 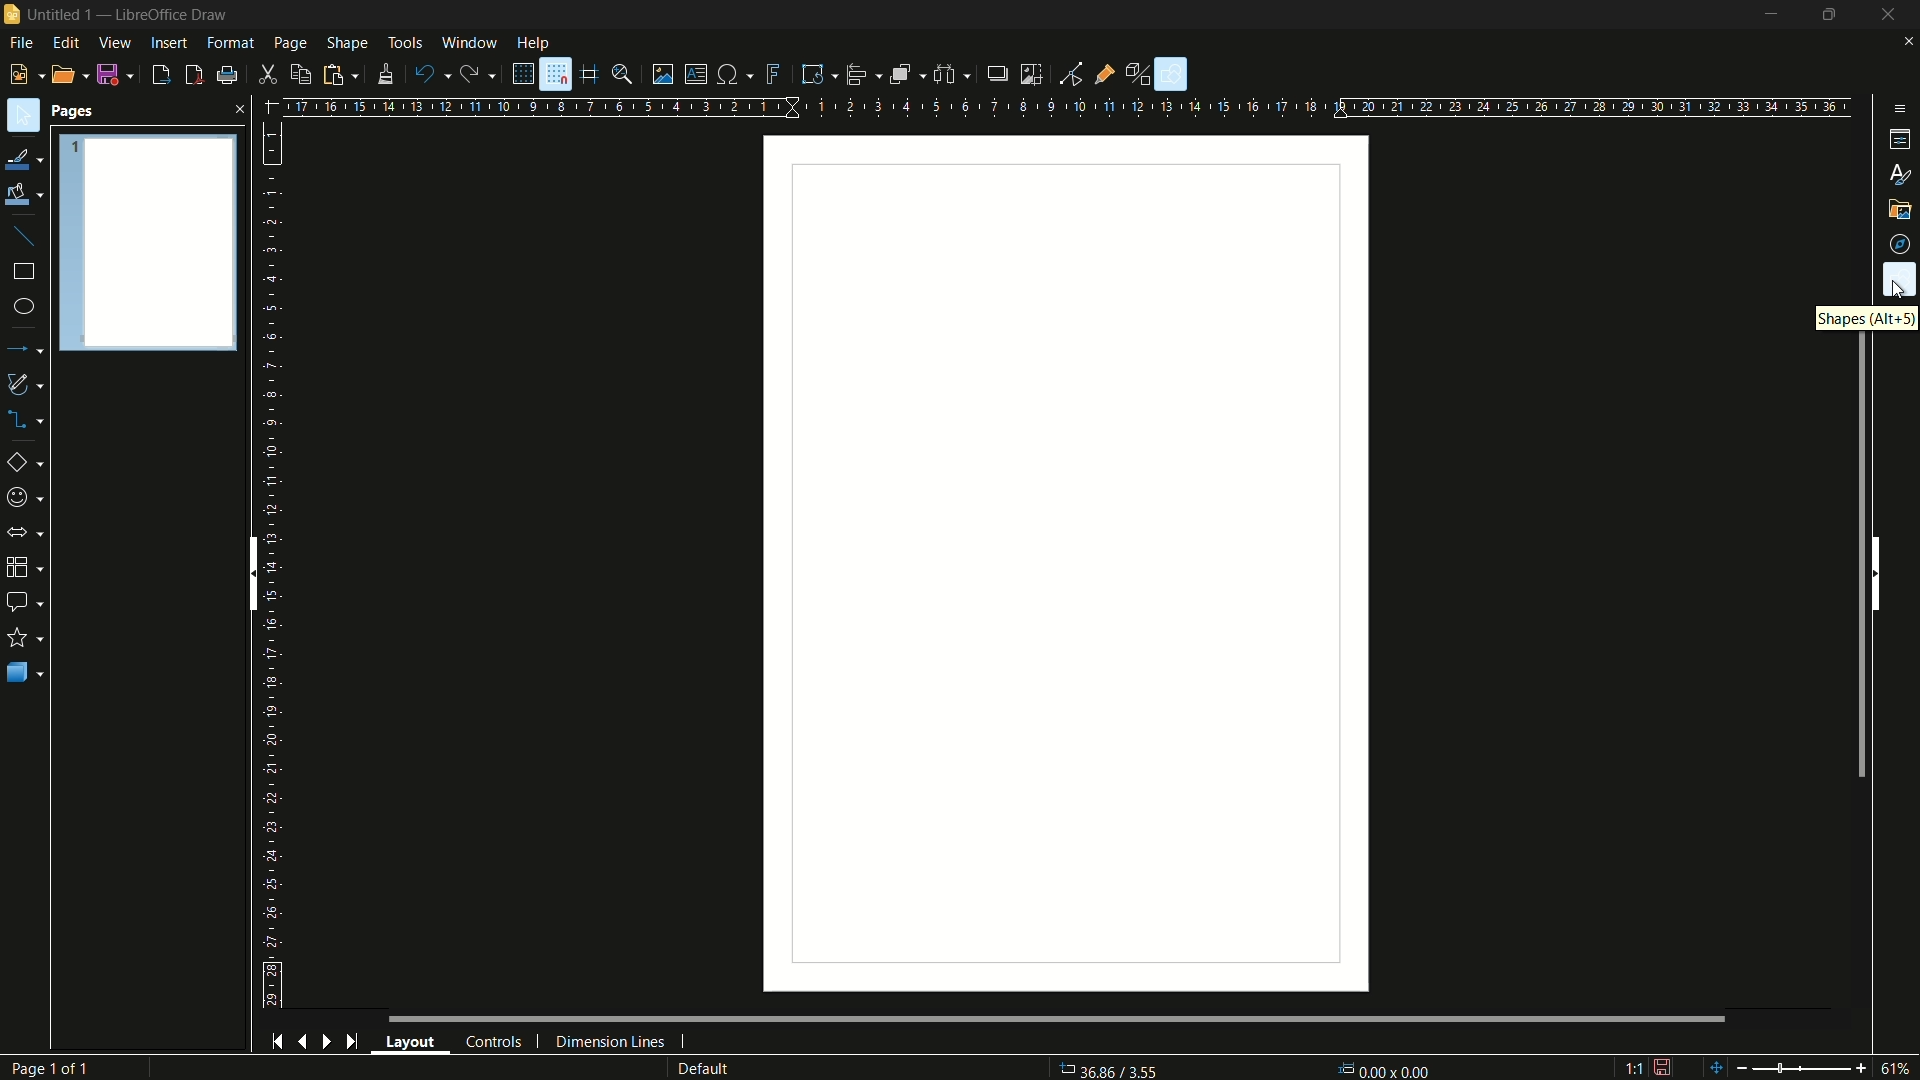 What do you see at coordinates (1901, 289) in the screenshot?
I see `Cursor` at bounding box center [1901, 289].